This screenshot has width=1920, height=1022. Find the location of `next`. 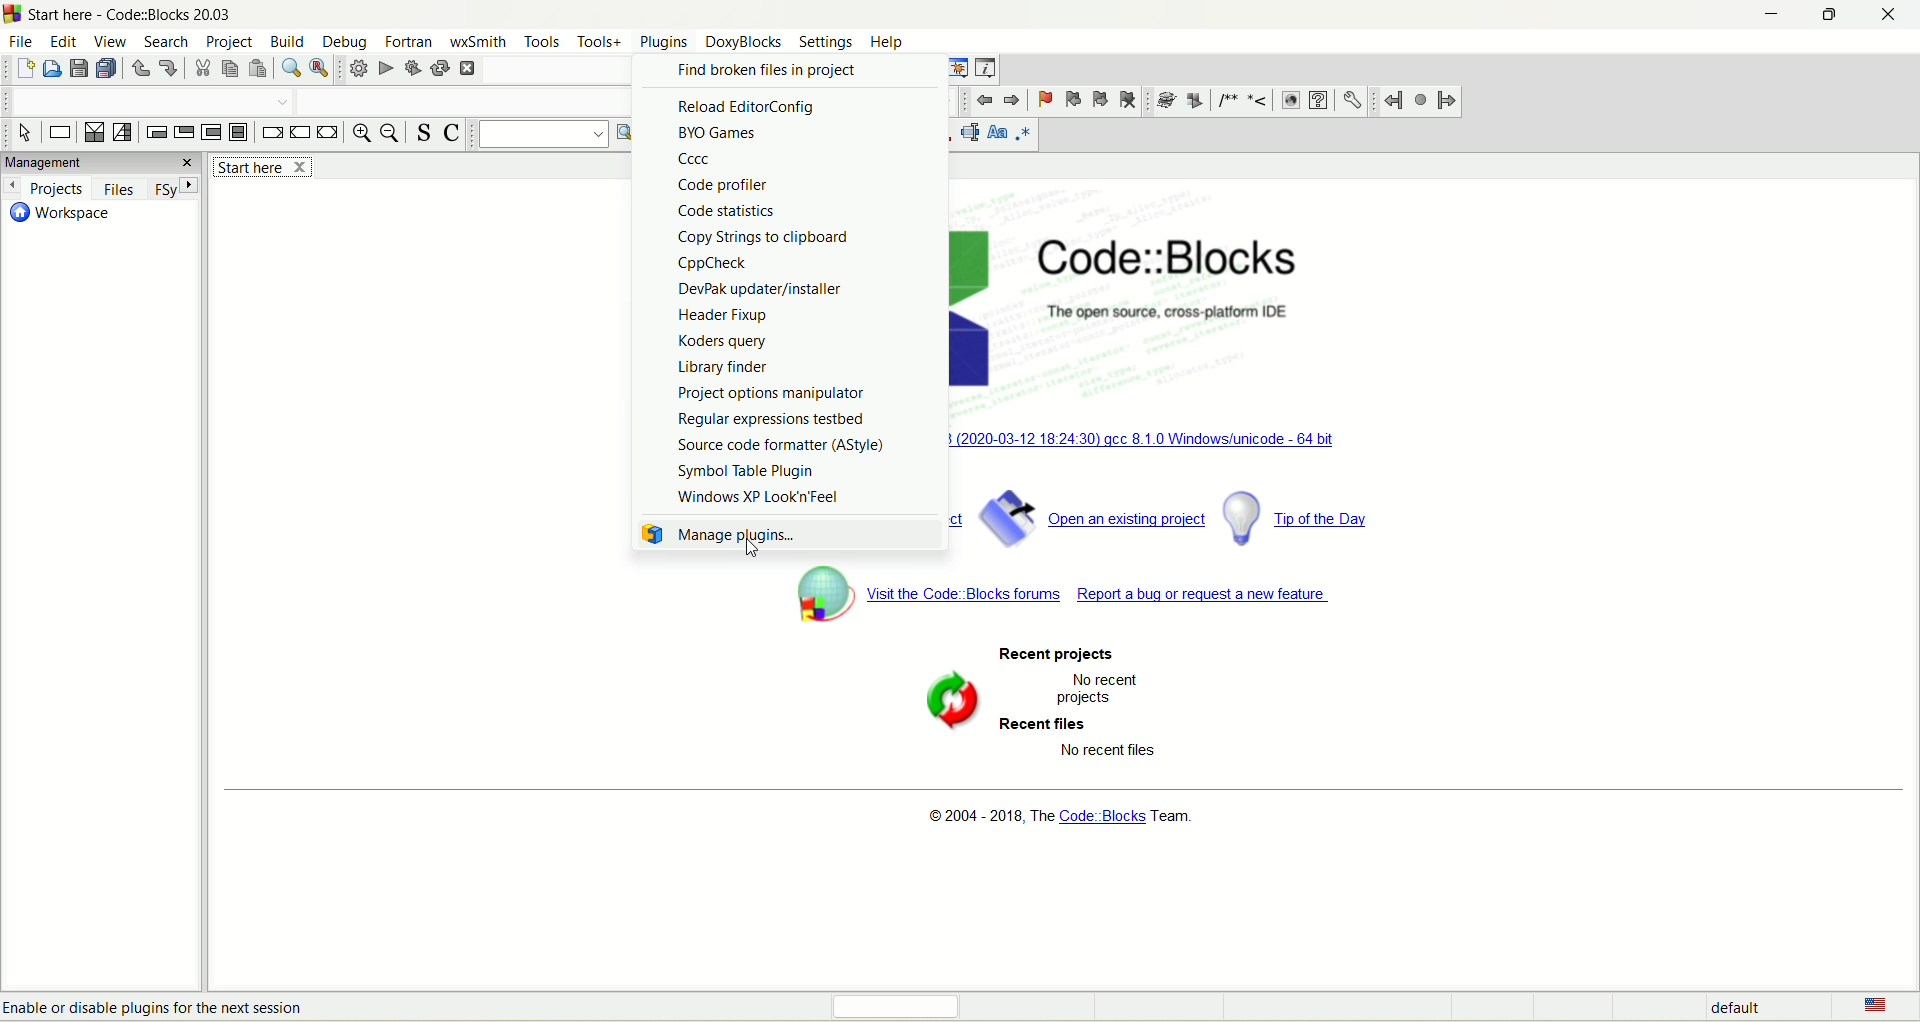

next is located at coordinates (1013, 100).